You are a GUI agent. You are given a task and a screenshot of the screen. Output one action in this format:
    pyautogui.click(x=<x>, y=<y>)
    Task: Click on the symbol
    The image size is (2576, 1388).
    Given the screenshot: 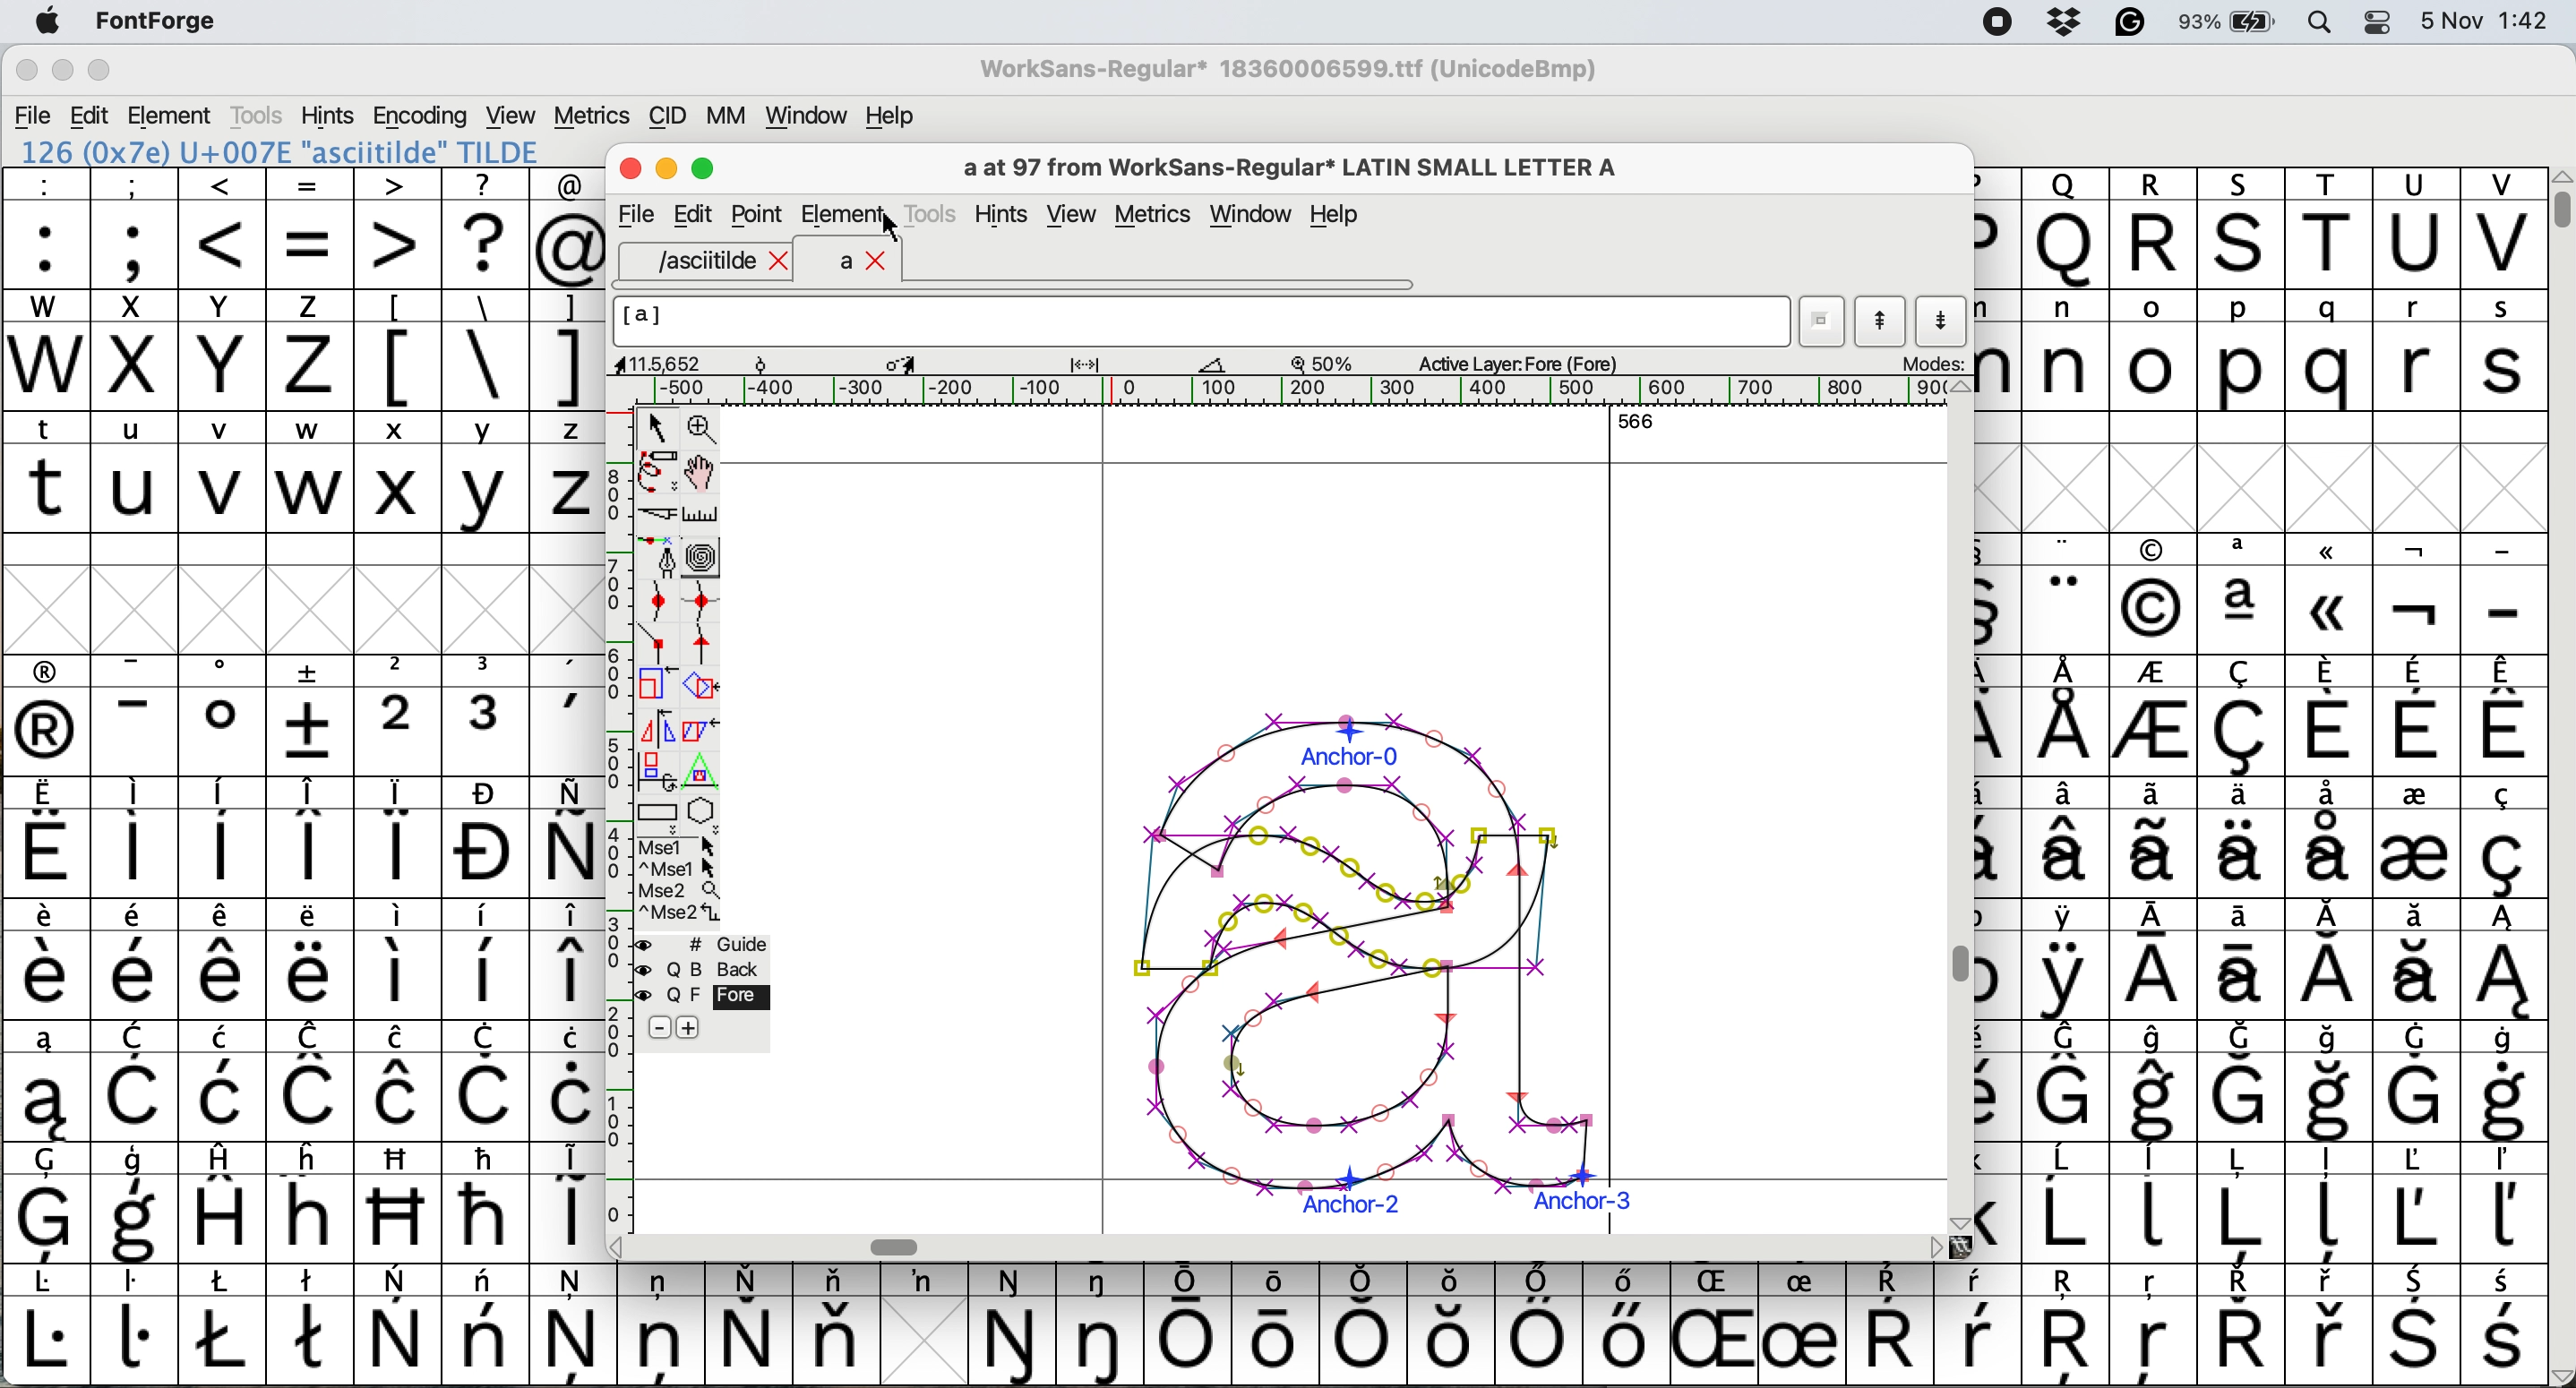 What is the action you would take?
    pyautogui.click(x=2416, y=960)
    